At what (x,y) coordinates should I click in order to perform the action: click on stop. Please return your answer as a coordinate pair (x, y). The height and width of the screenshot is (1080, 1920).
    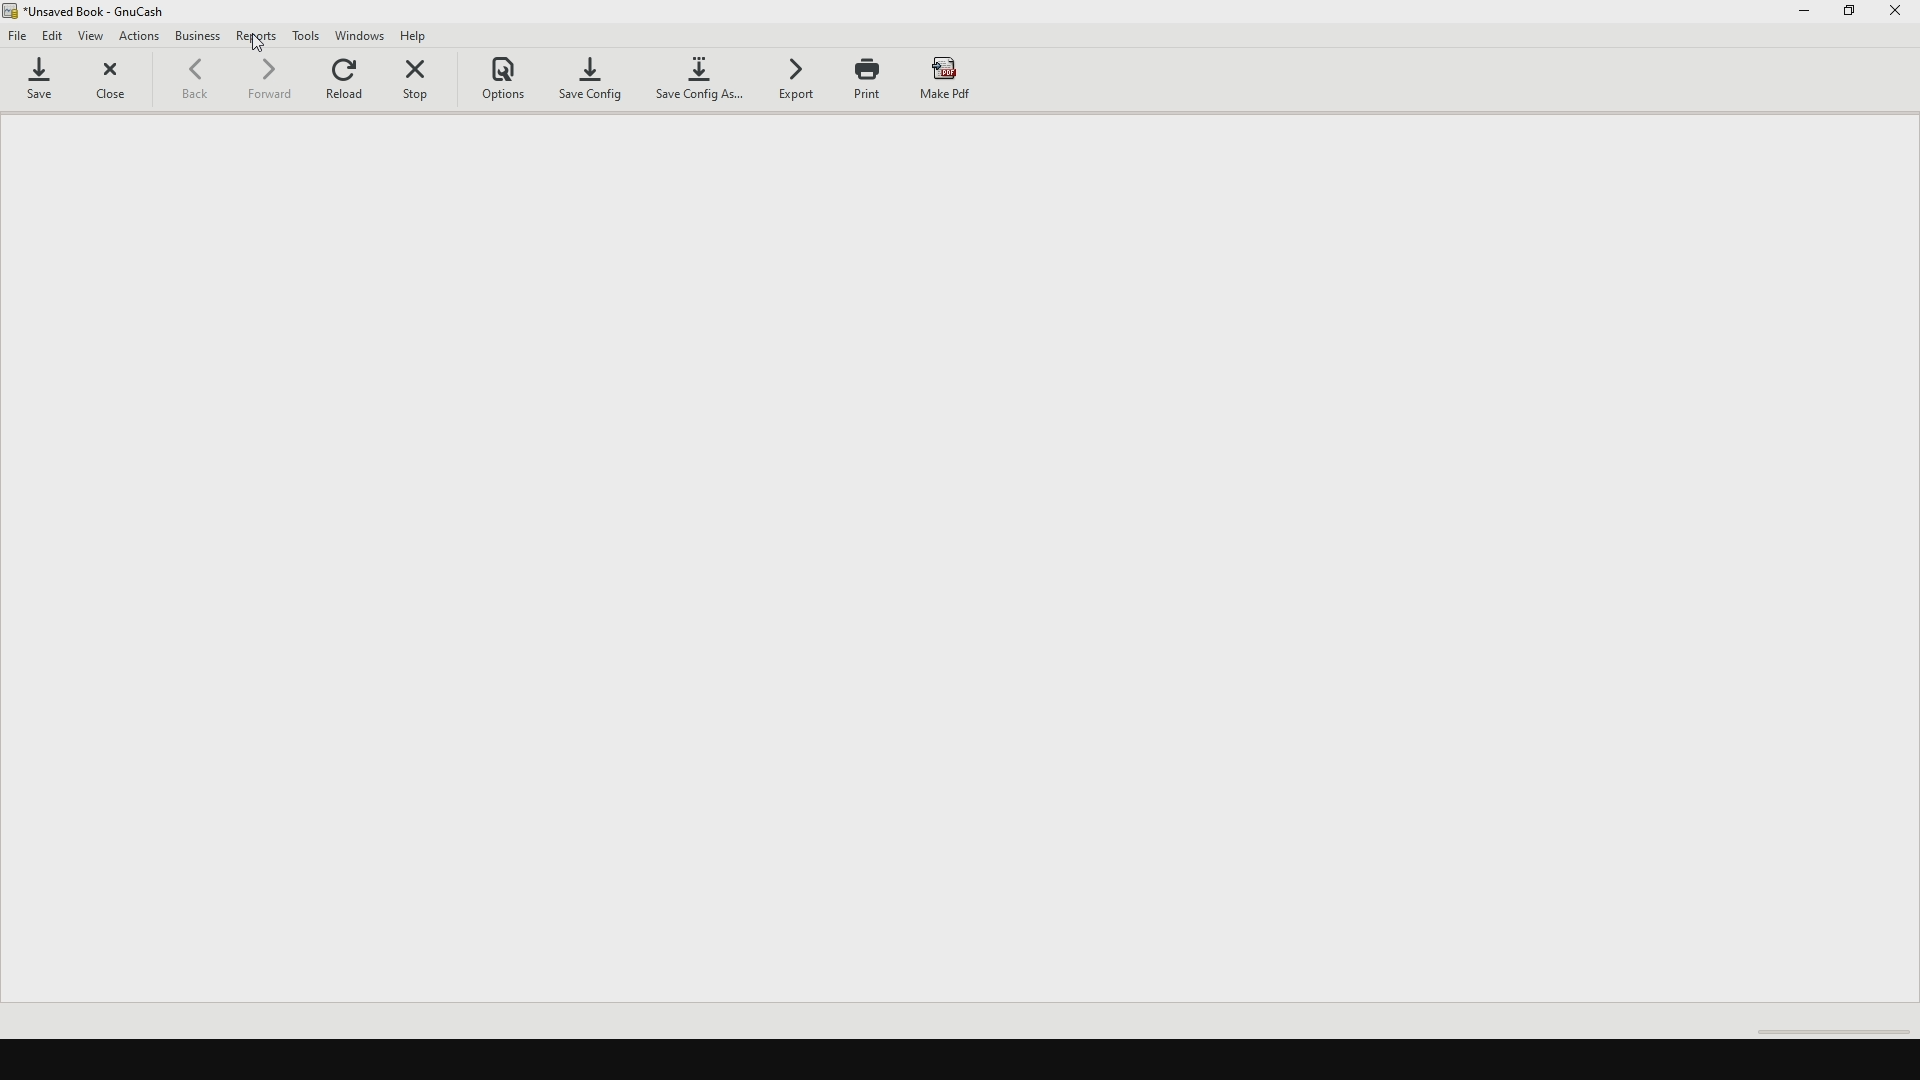
    Looking at the image, I should click on (426, 79).